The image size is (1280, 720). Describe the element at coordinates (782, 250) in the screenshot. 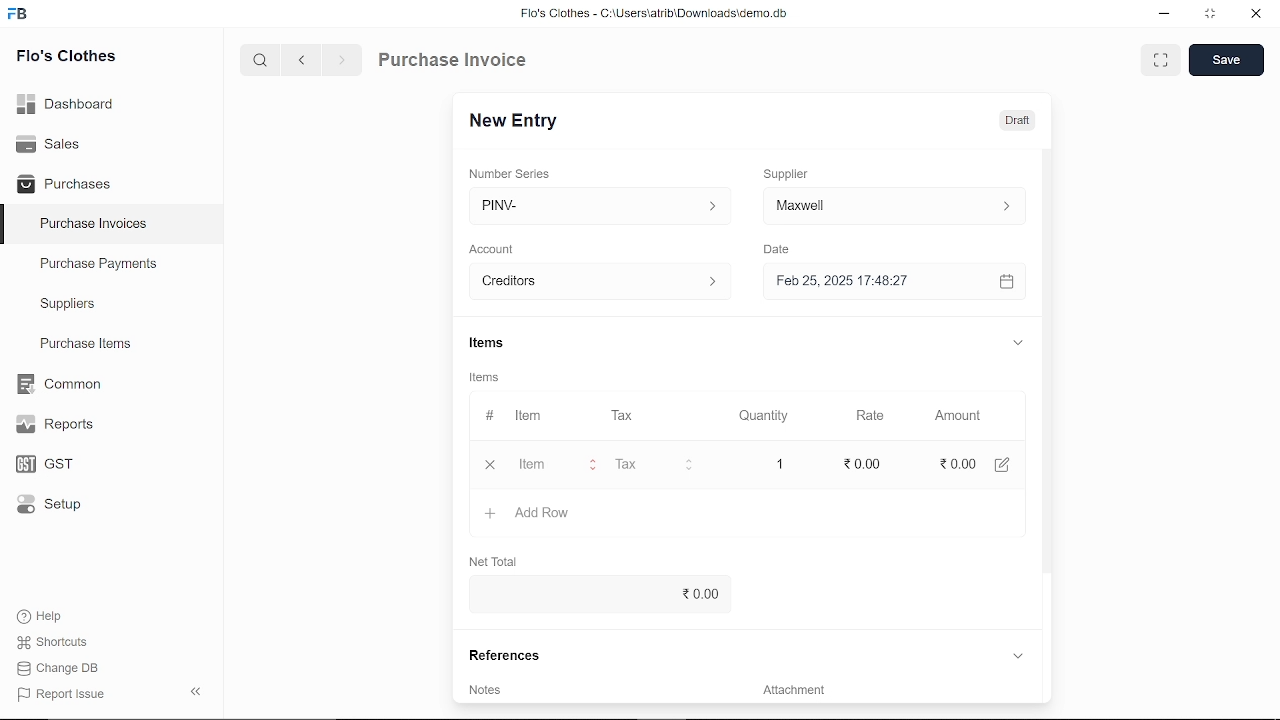

I see `Date` at that location.